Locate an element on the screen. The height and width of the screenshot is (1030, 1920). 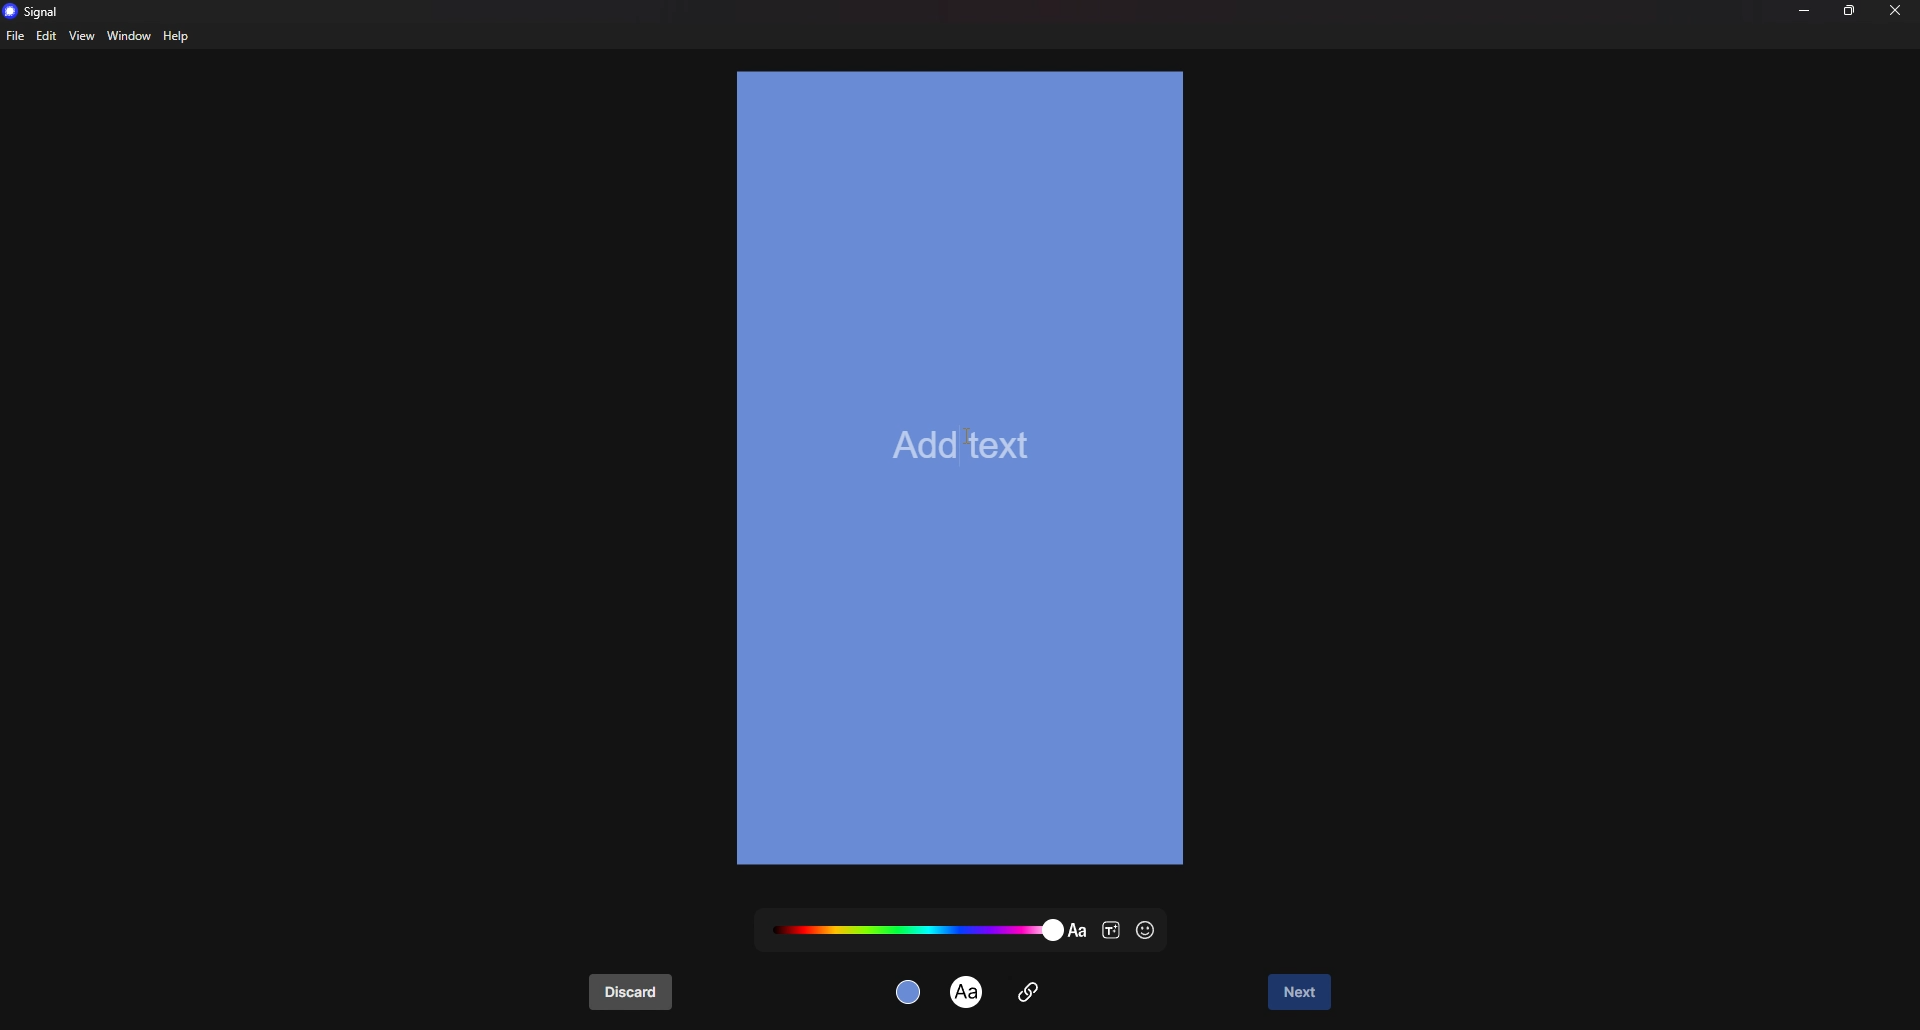
window is located at coordinates (128, 37).